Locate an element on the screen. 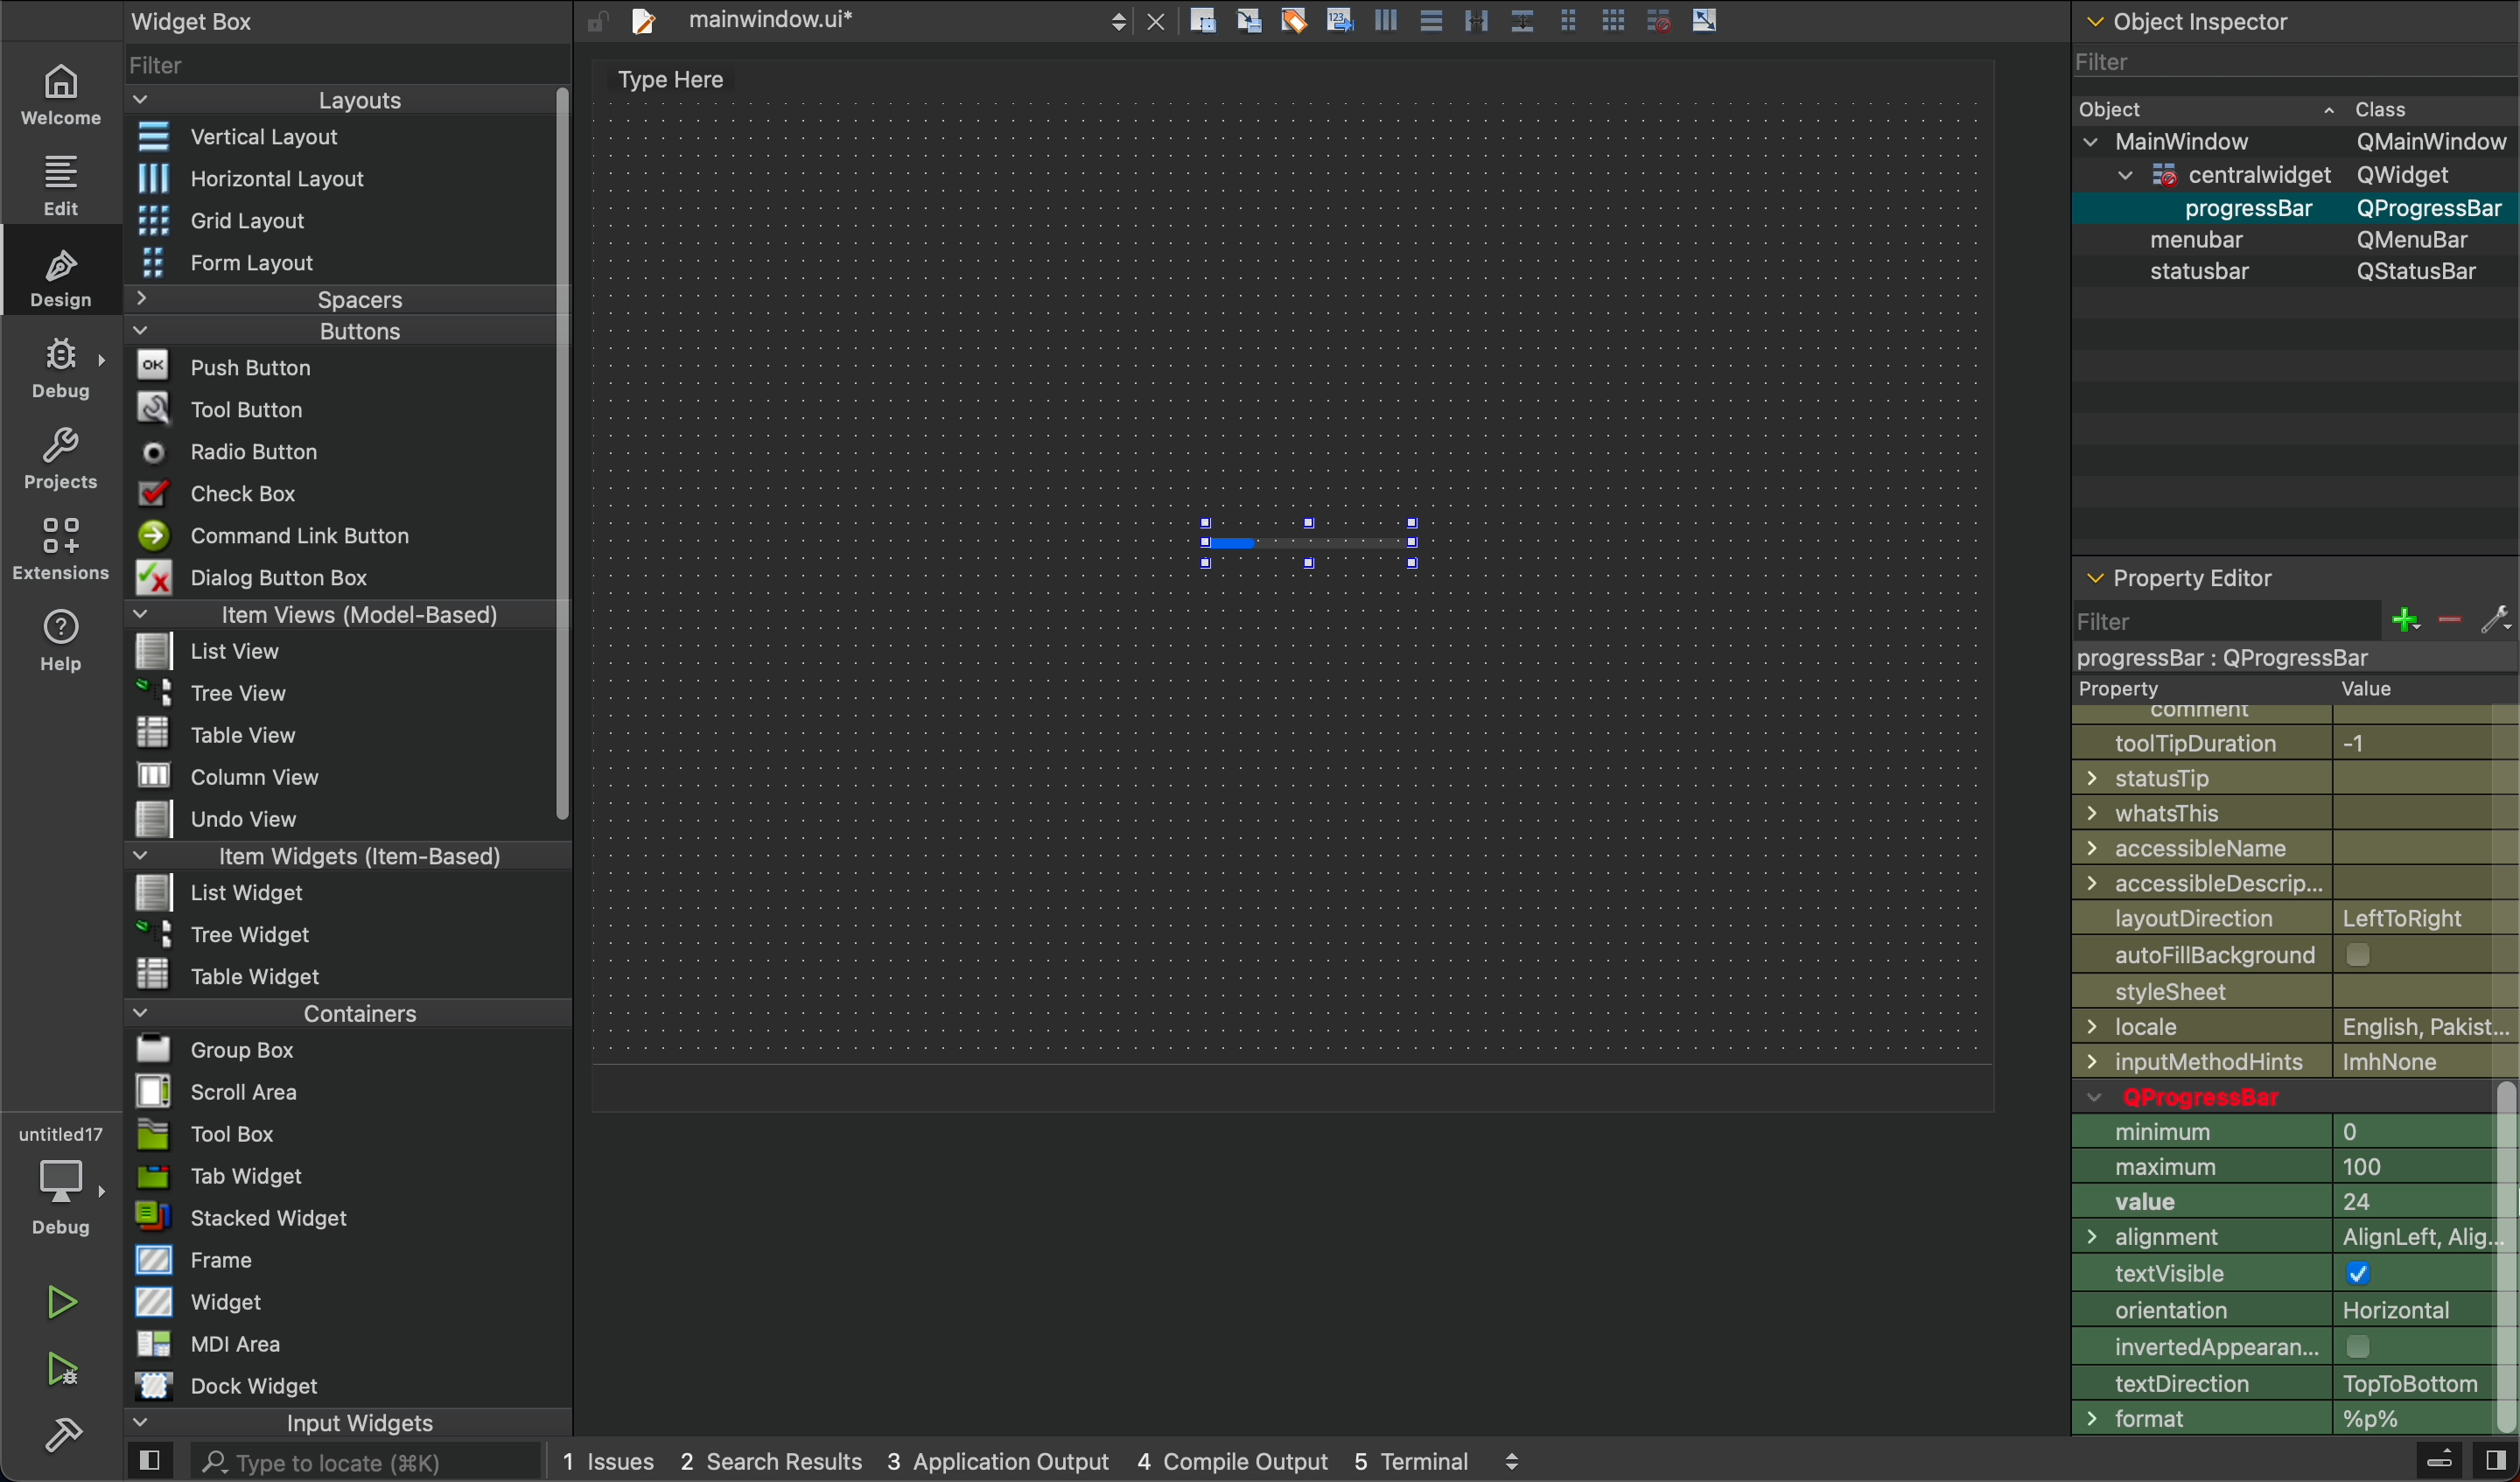 Image resolution: width=2520 pixels, height=1482 pixels. locale is located at coordinates (2296, 1027).